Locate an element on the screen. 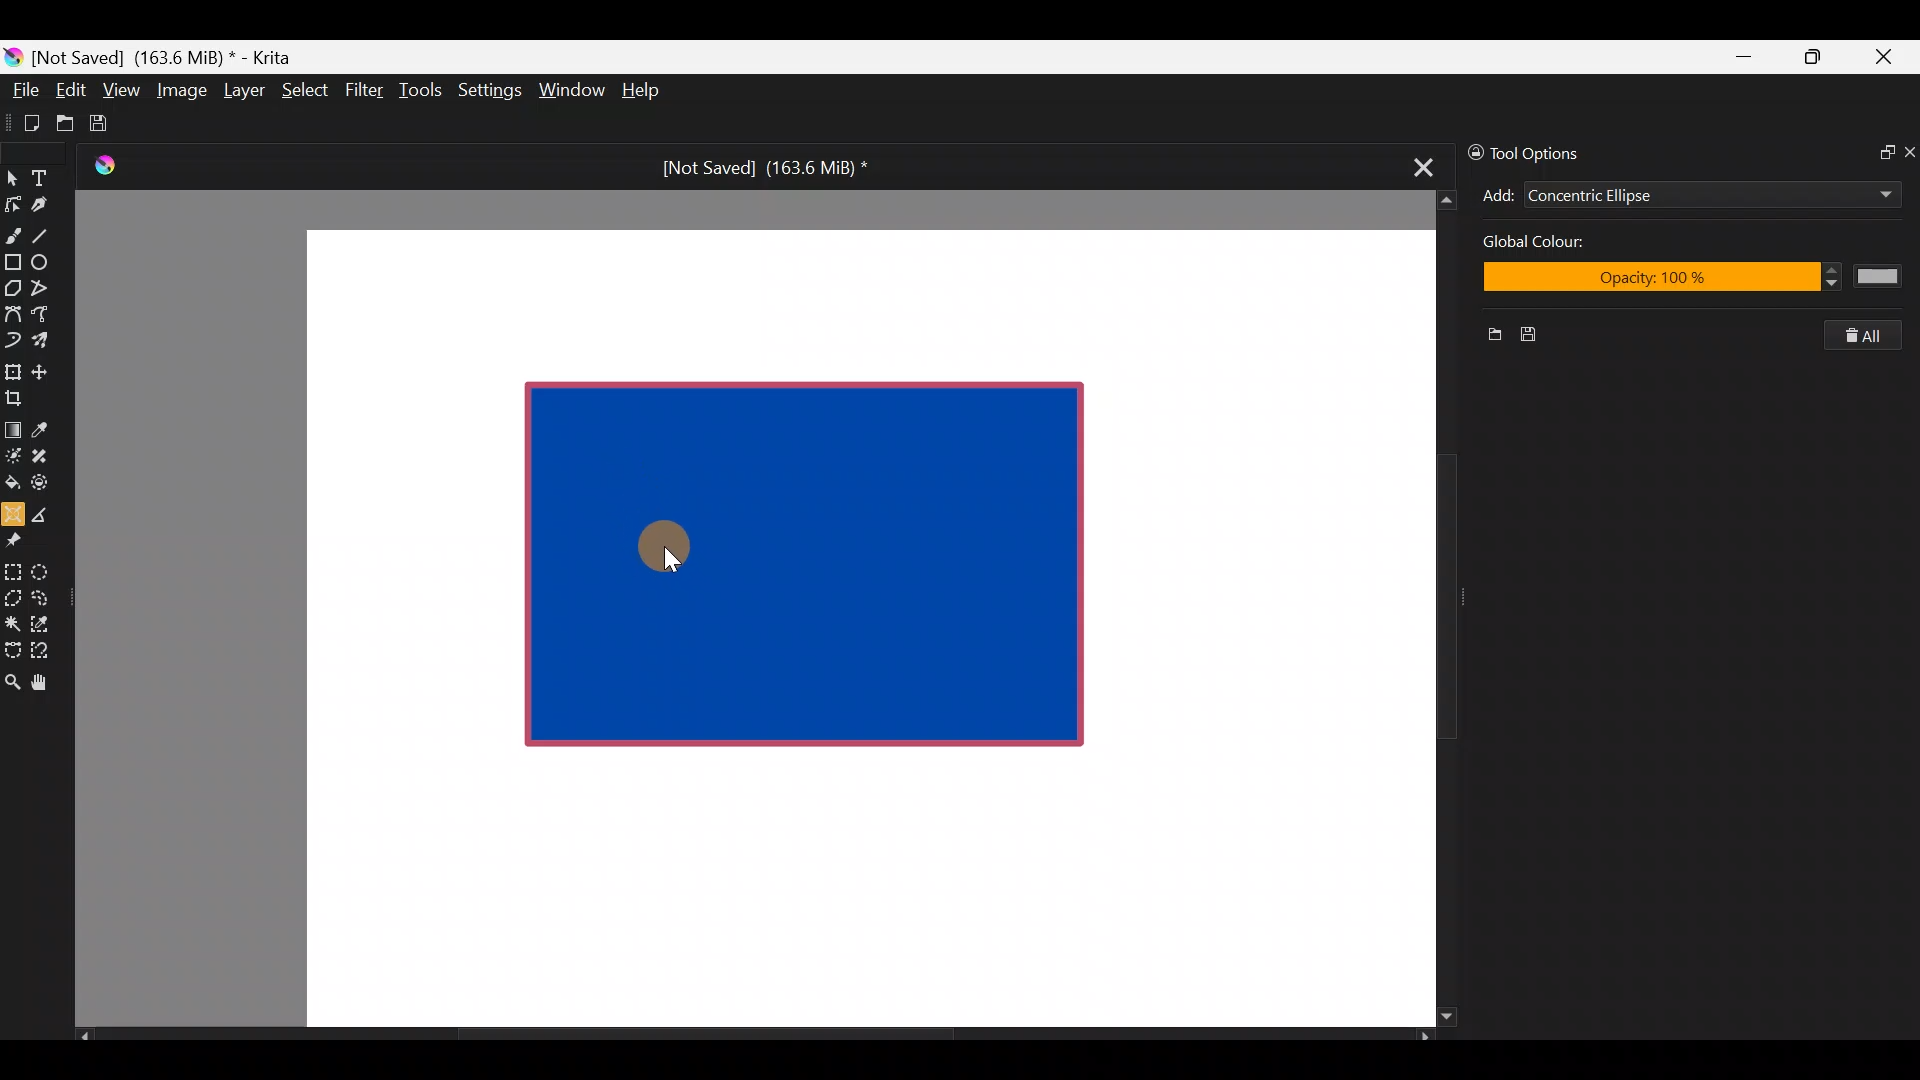 This screenshot has height=1080, width=1920. Move a layer is located at coordinates (46, 369).